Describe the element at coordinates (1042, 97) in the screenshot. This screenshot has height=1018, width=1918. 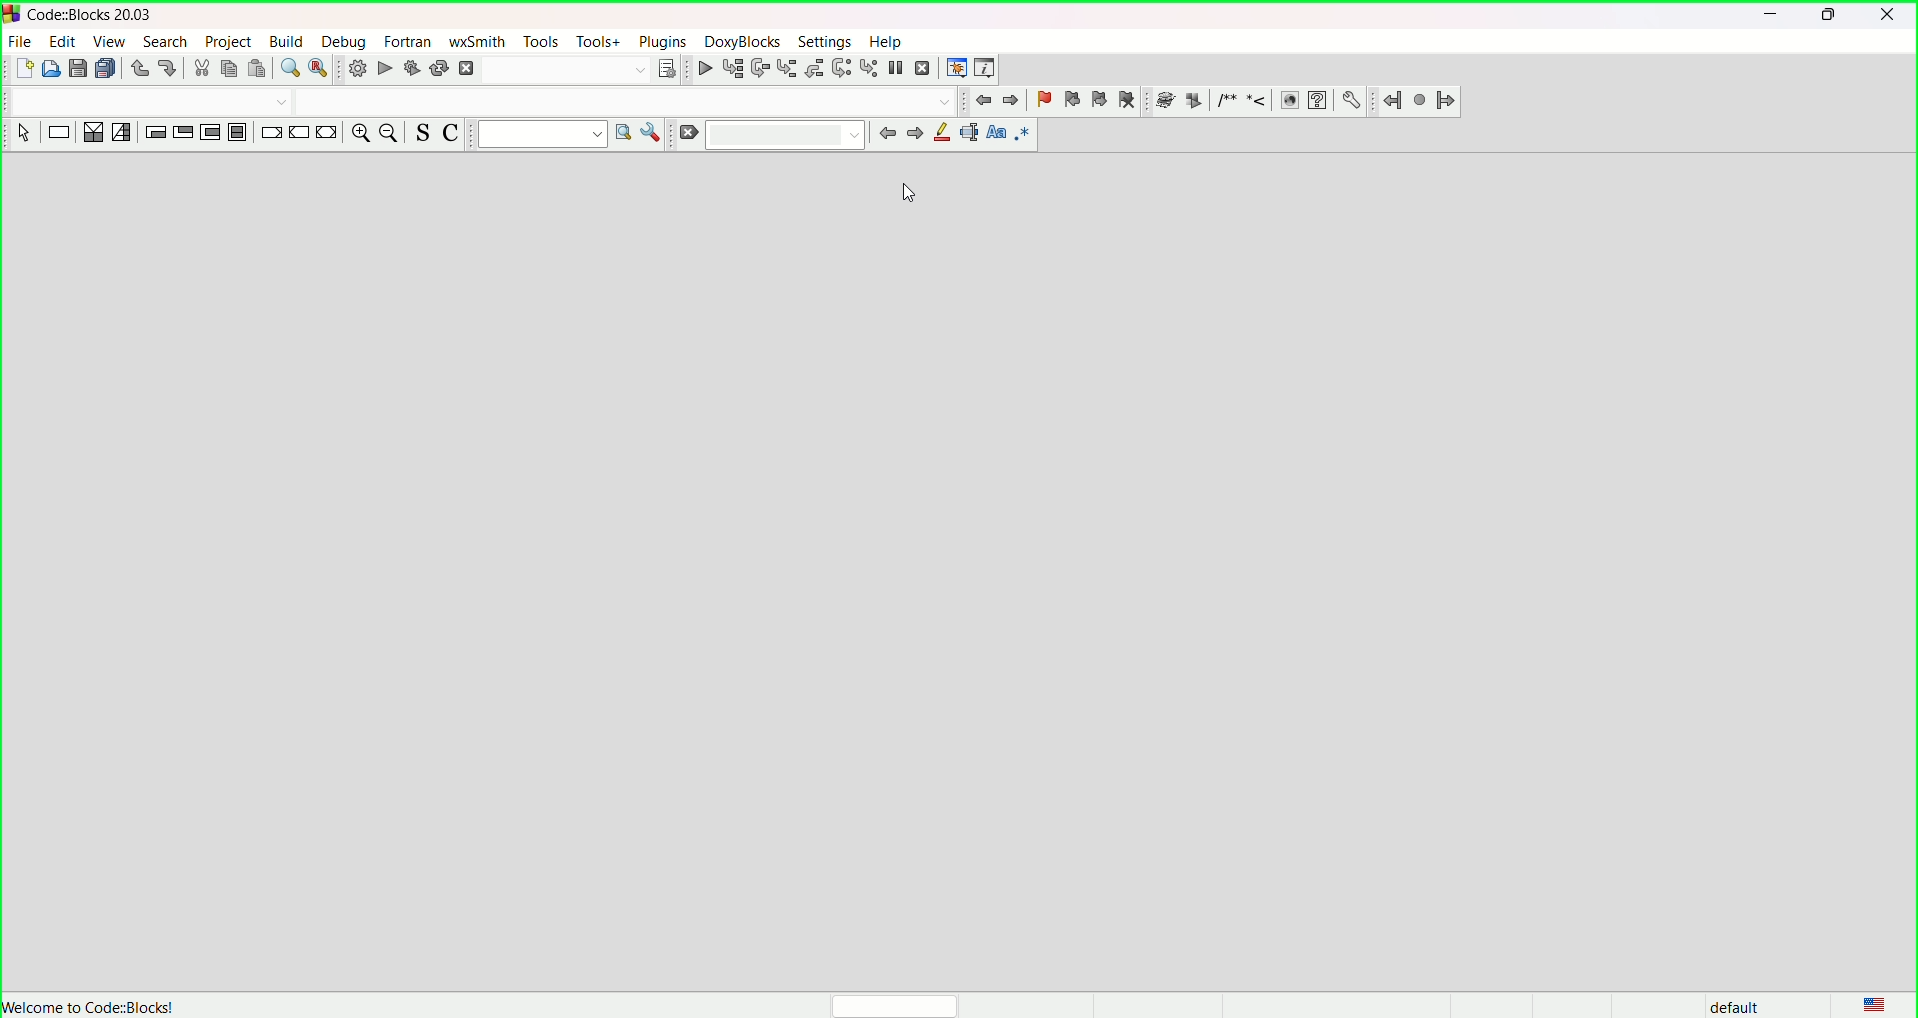
I see `toggle bookmark` at that location.